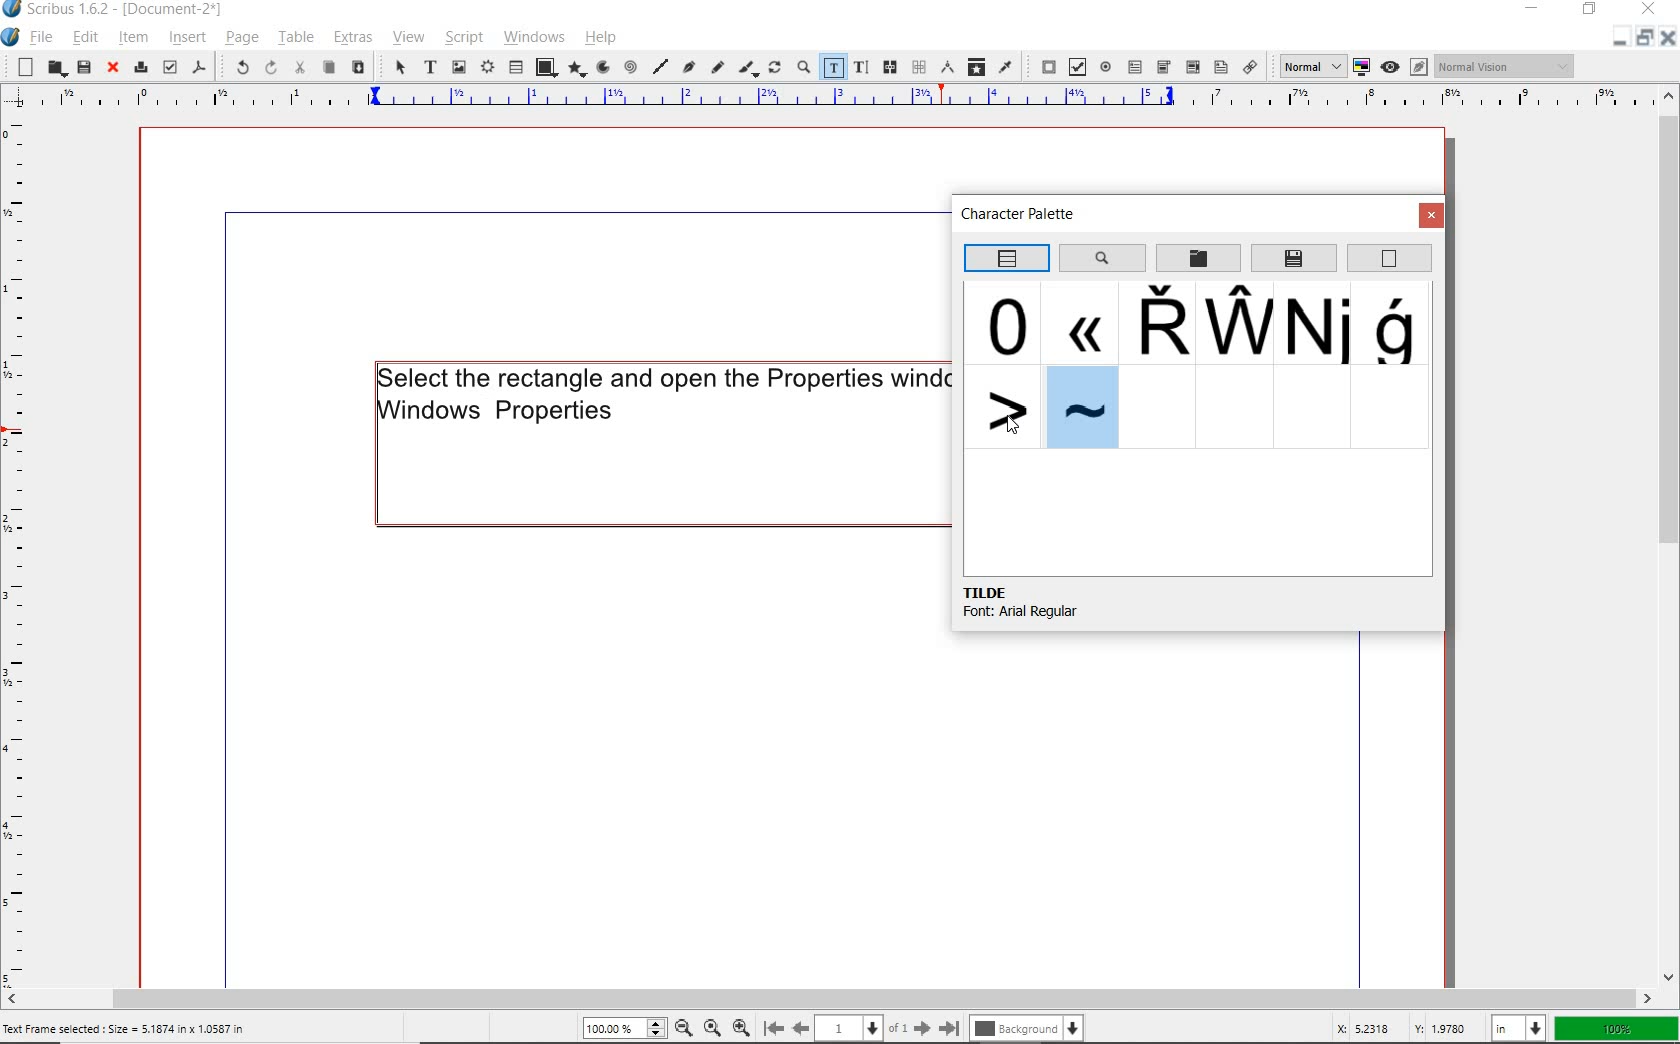  What do you see at coordinates (113, 69) in the screenshot?
I see `close` at bounding box center [113, 69].